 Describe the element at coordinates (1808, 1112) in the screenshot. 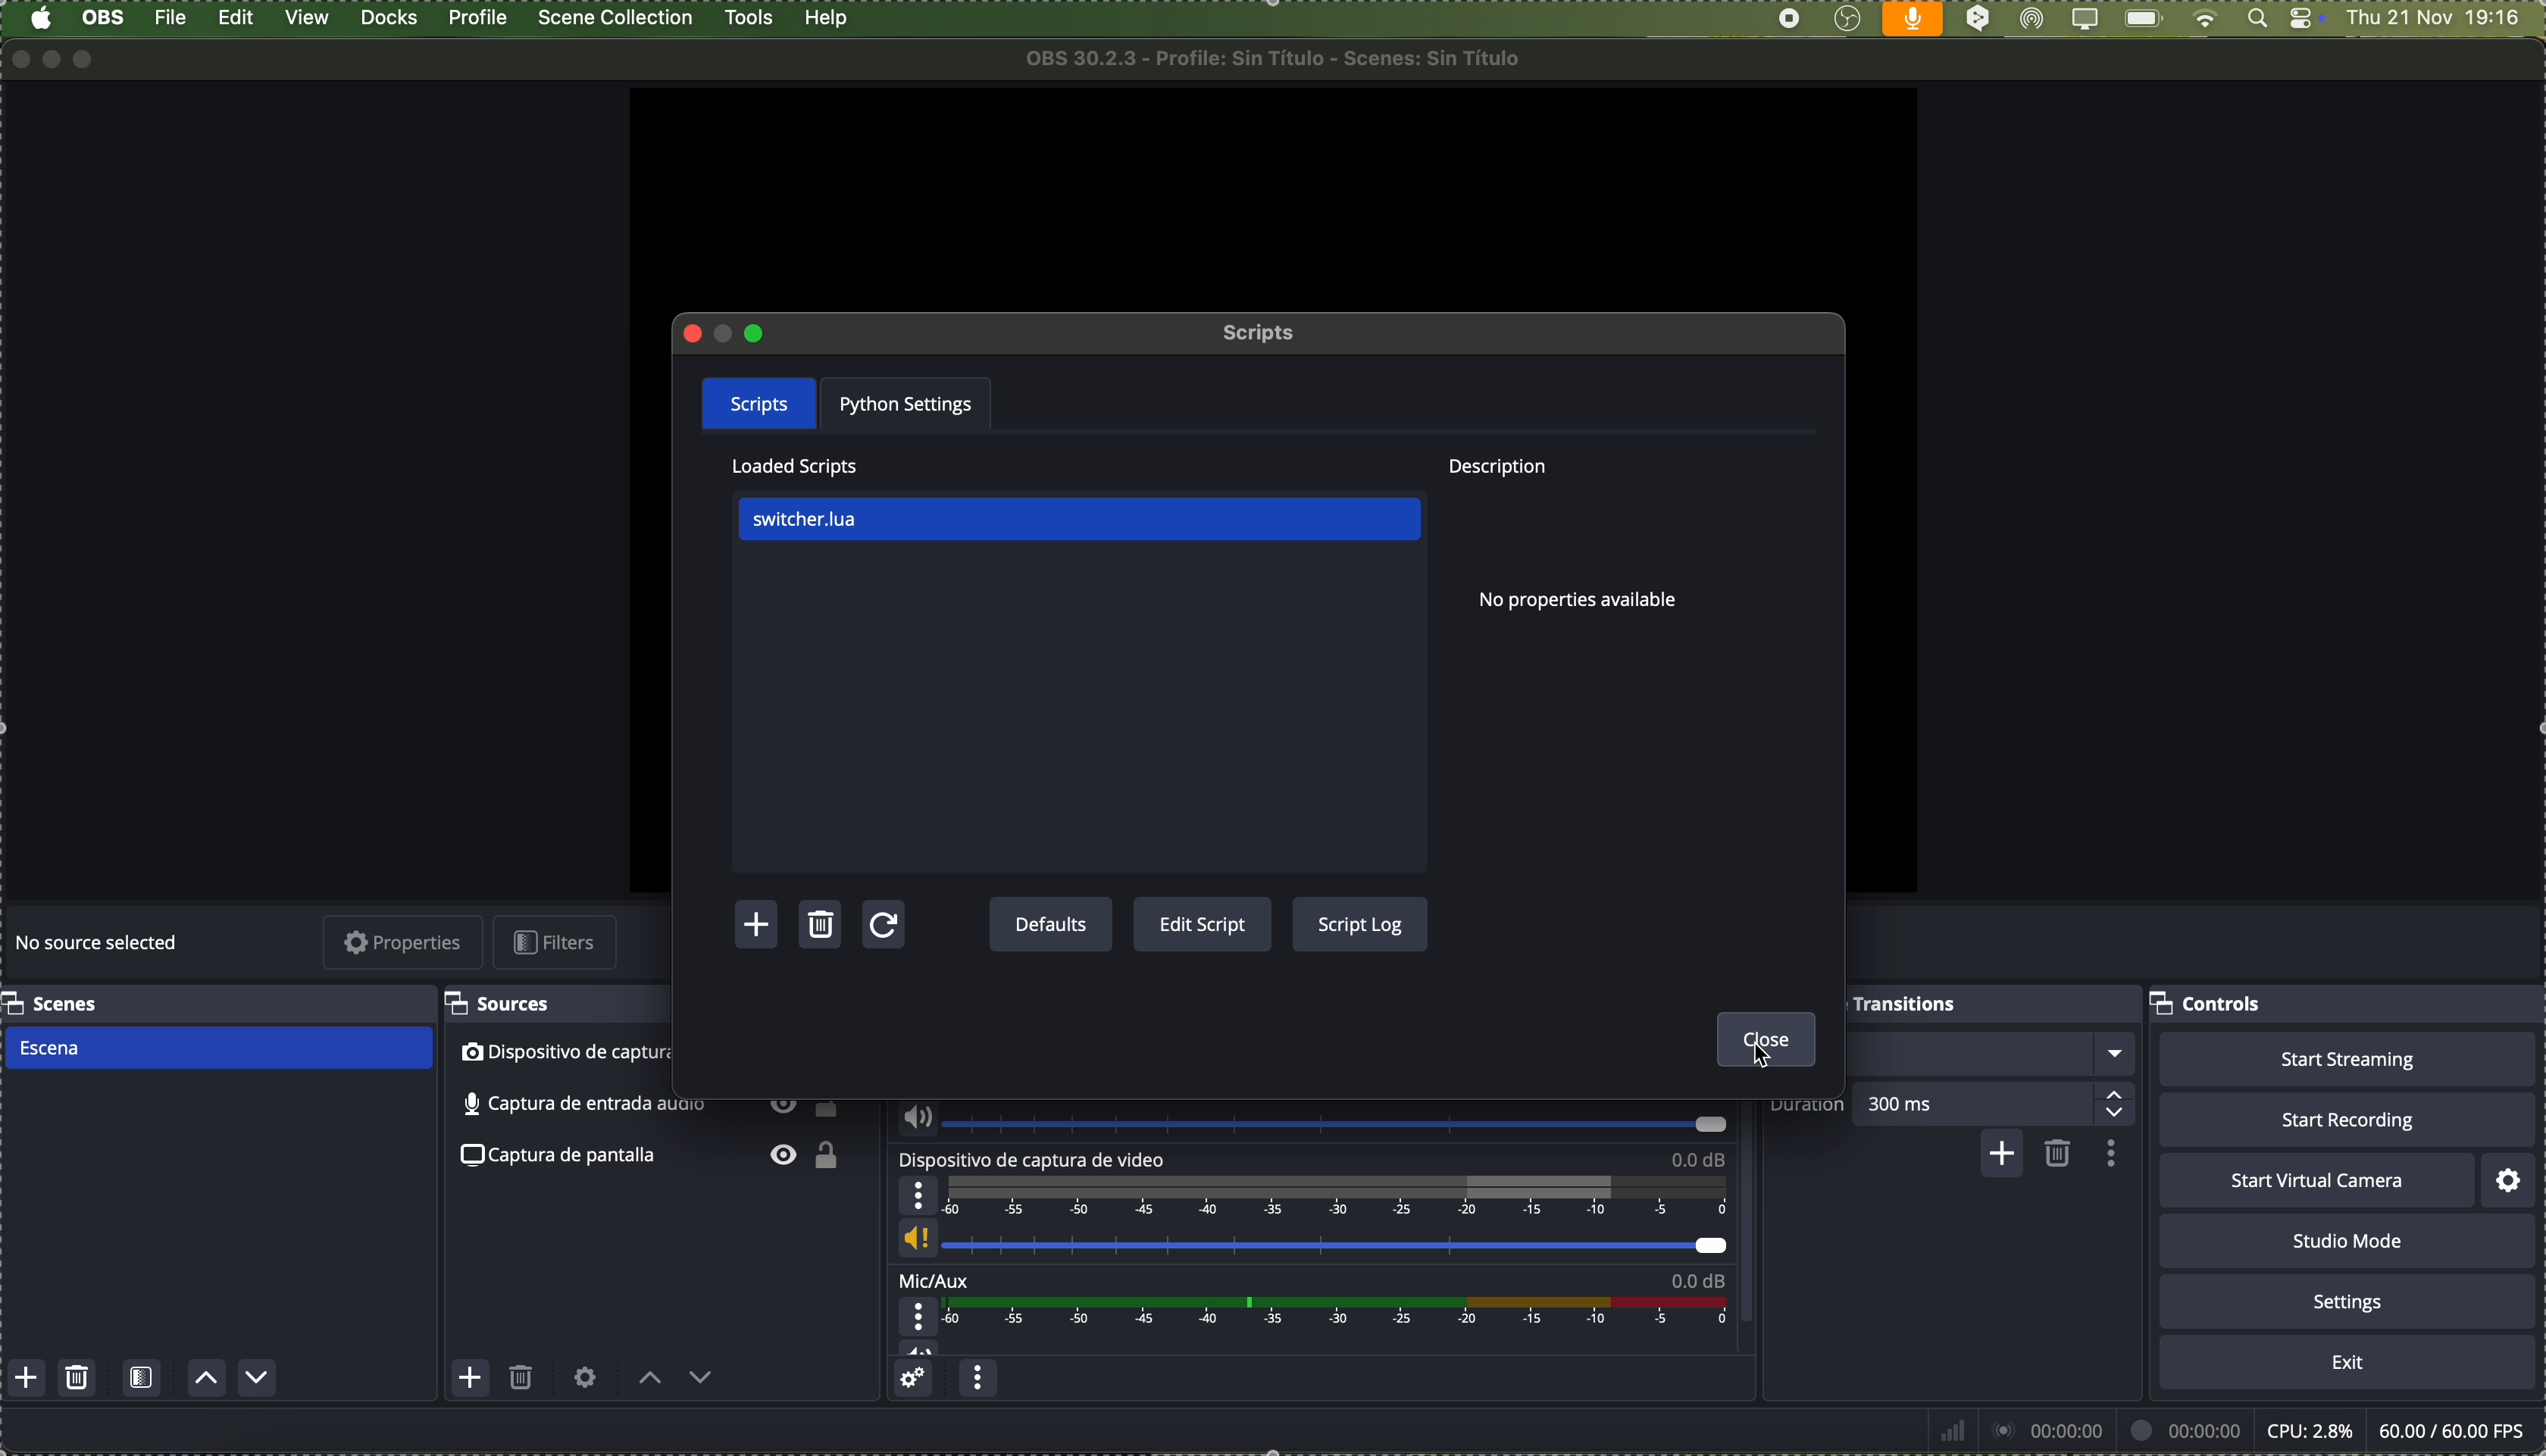

I see `duration` at that location.